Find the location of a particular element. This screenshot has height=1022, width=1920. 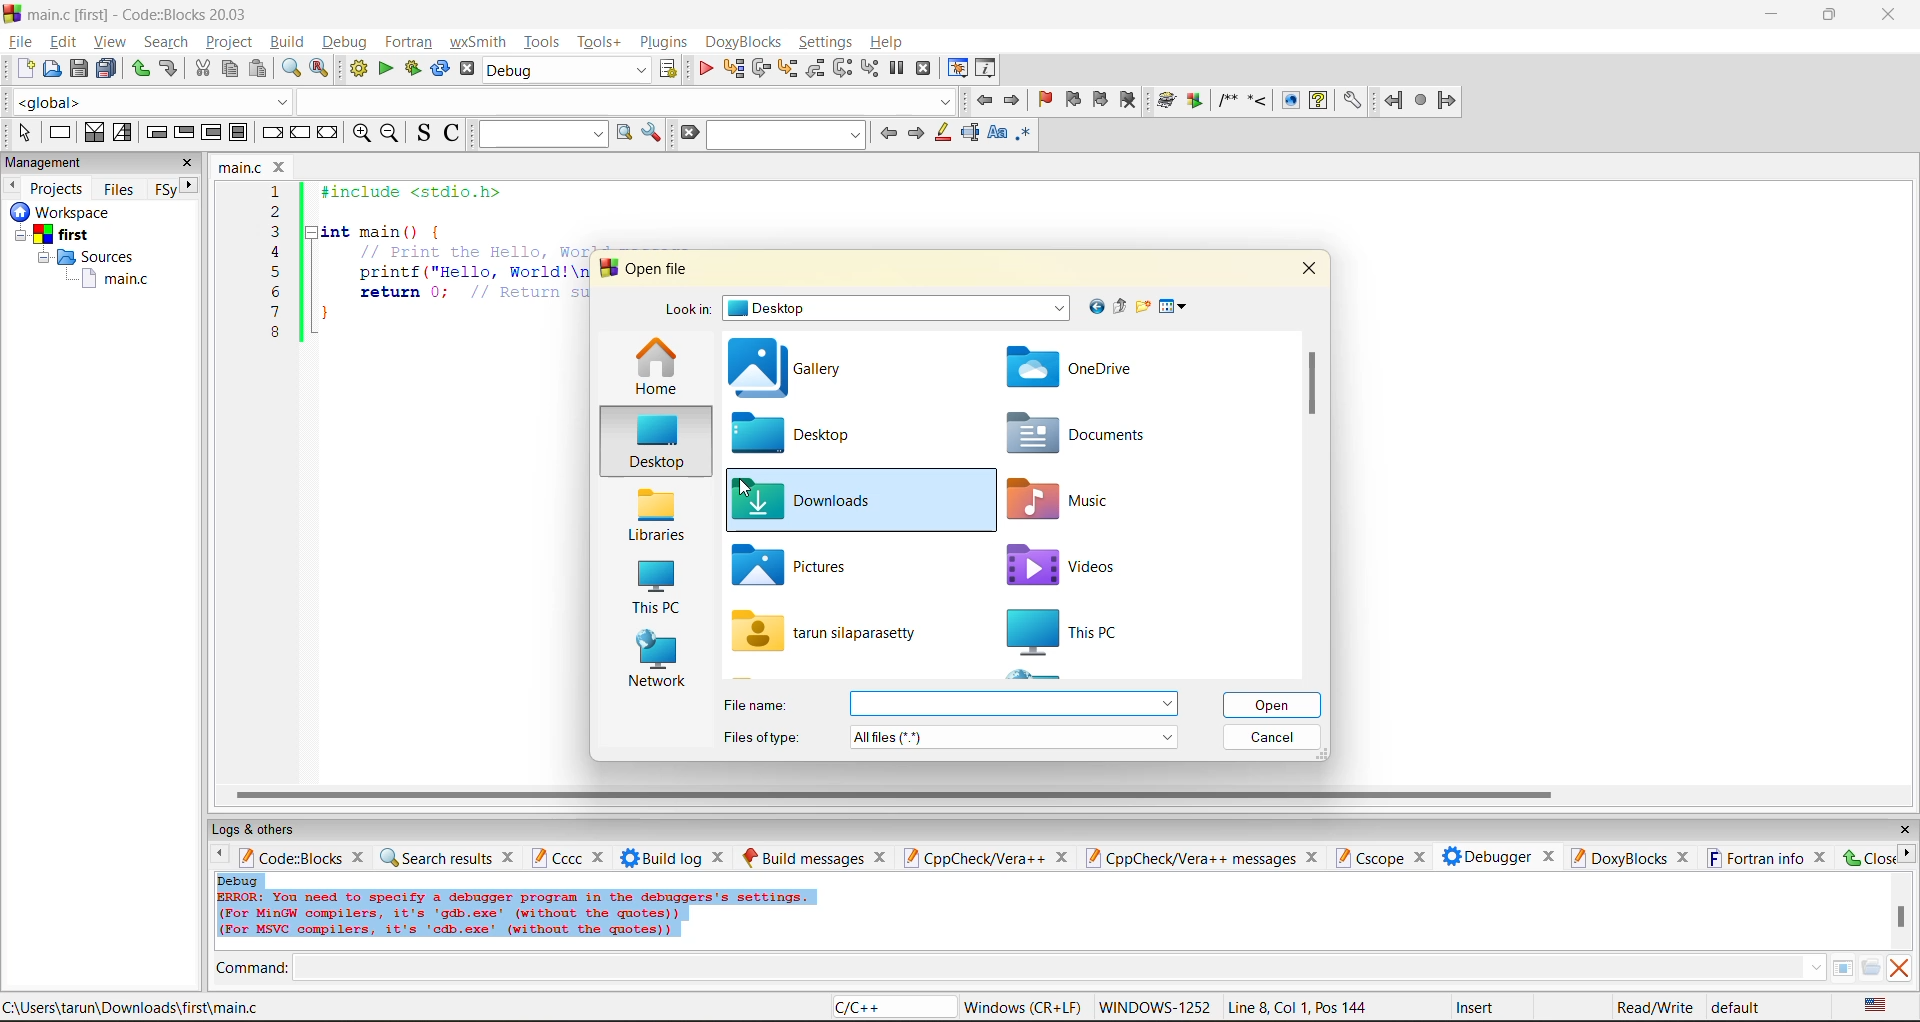

copy is located at coordinates (231, 69).